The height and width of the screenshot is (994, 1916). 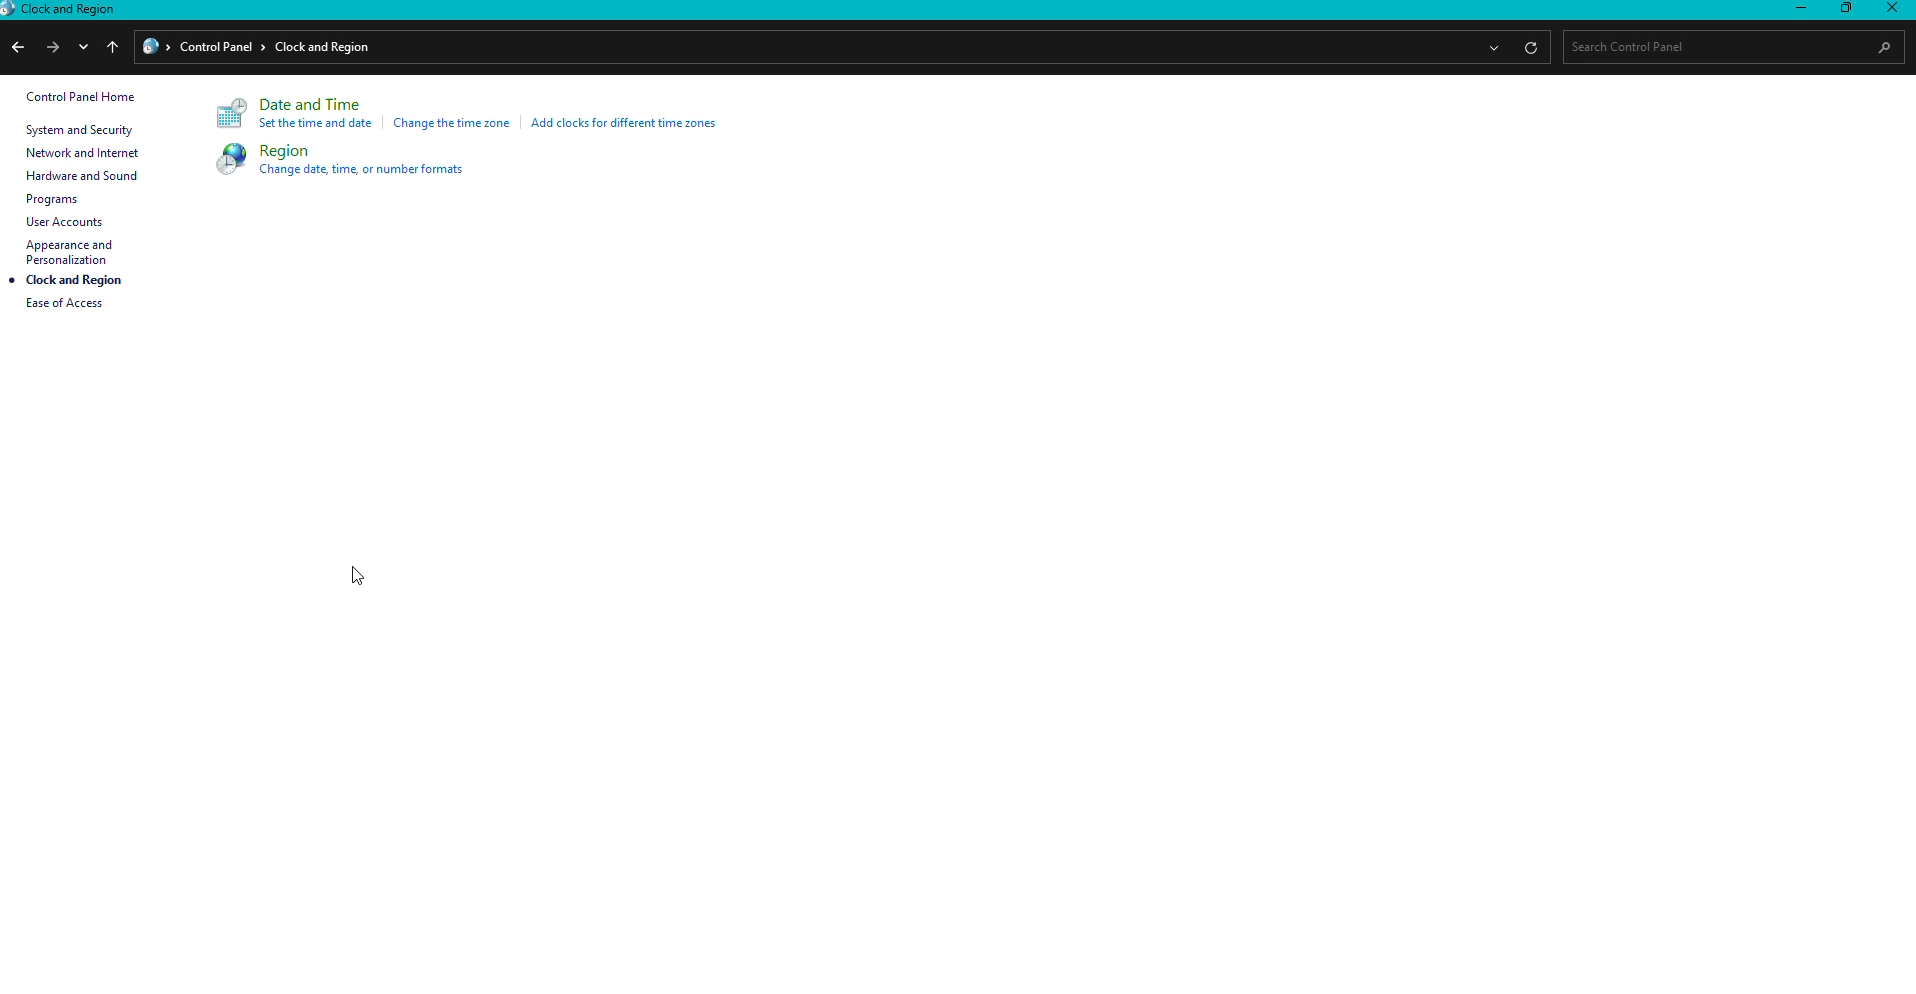 What do you see at coordinates (285, 151) in the screenshot?
I see `Region` at bounding box center [285, 151].